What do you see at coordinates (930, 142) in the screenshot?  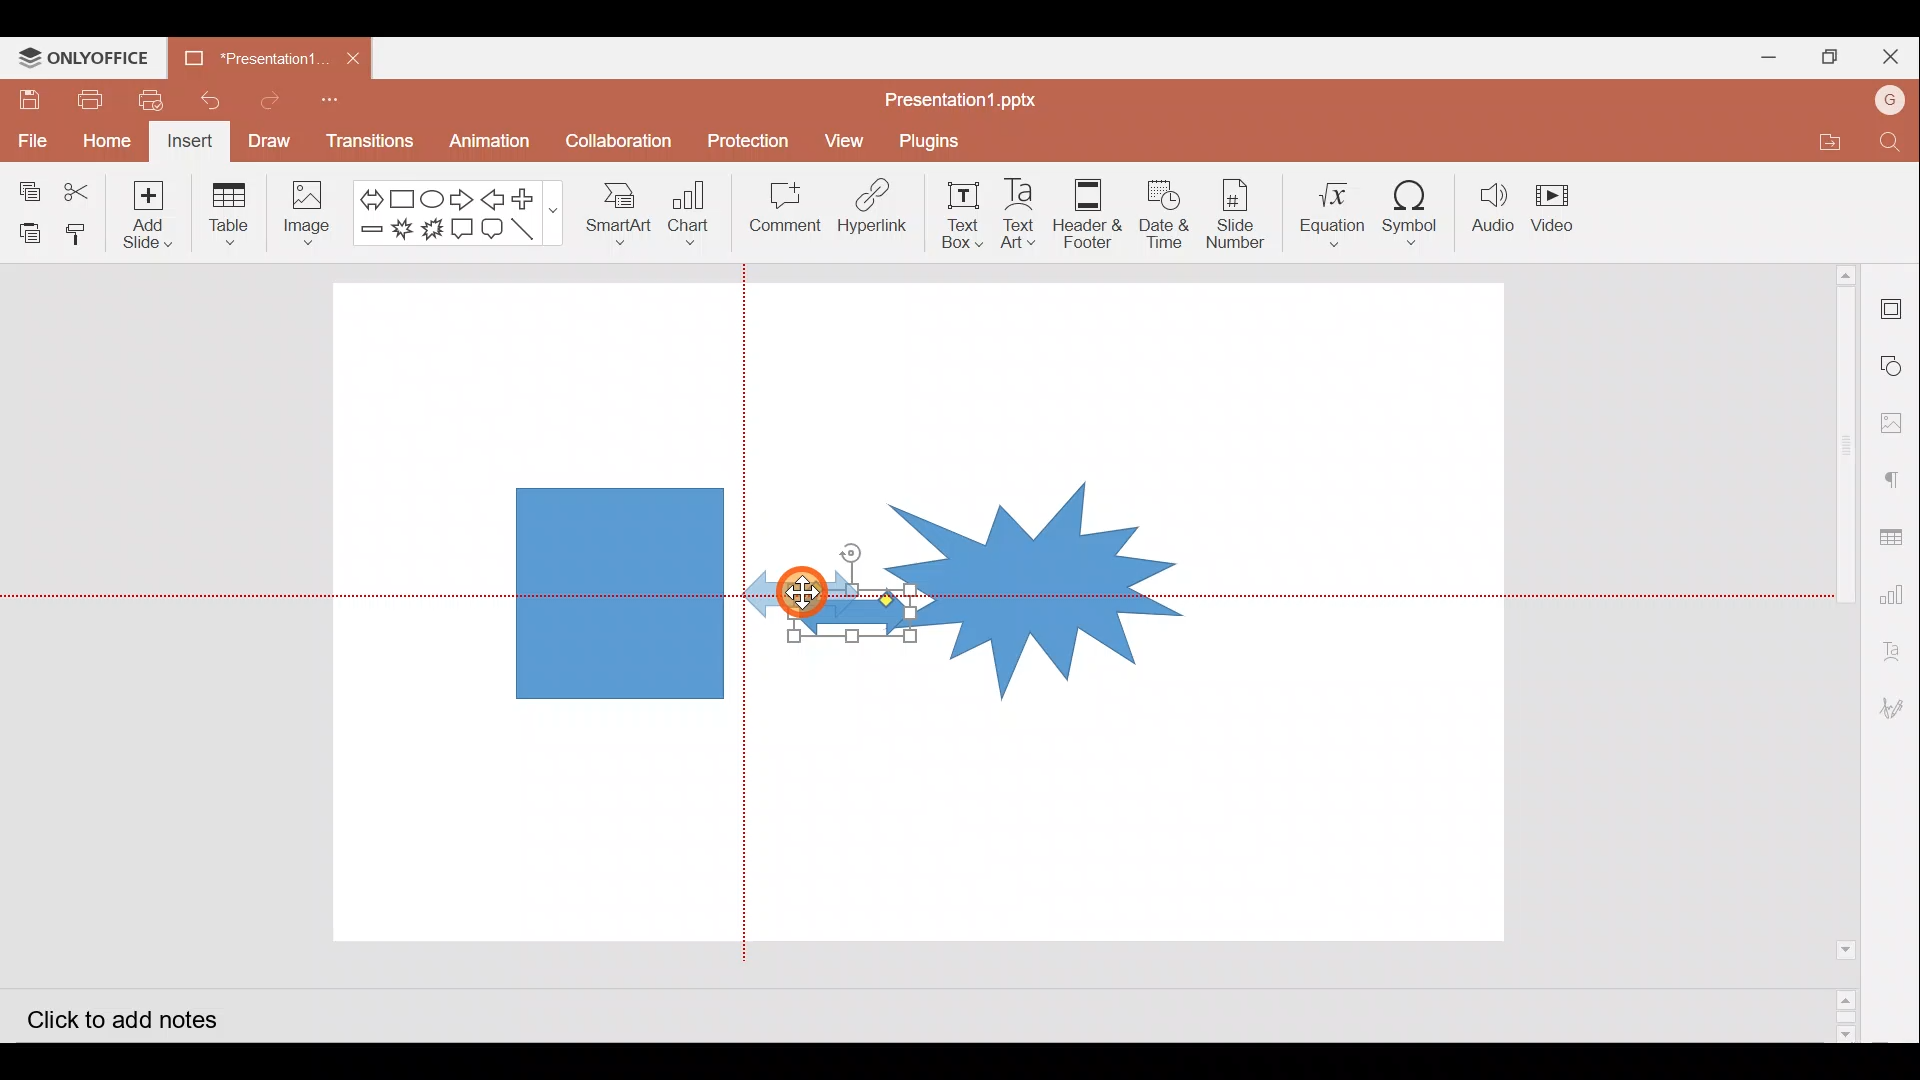 I see `Plugins` at bounding box center [930, 142].